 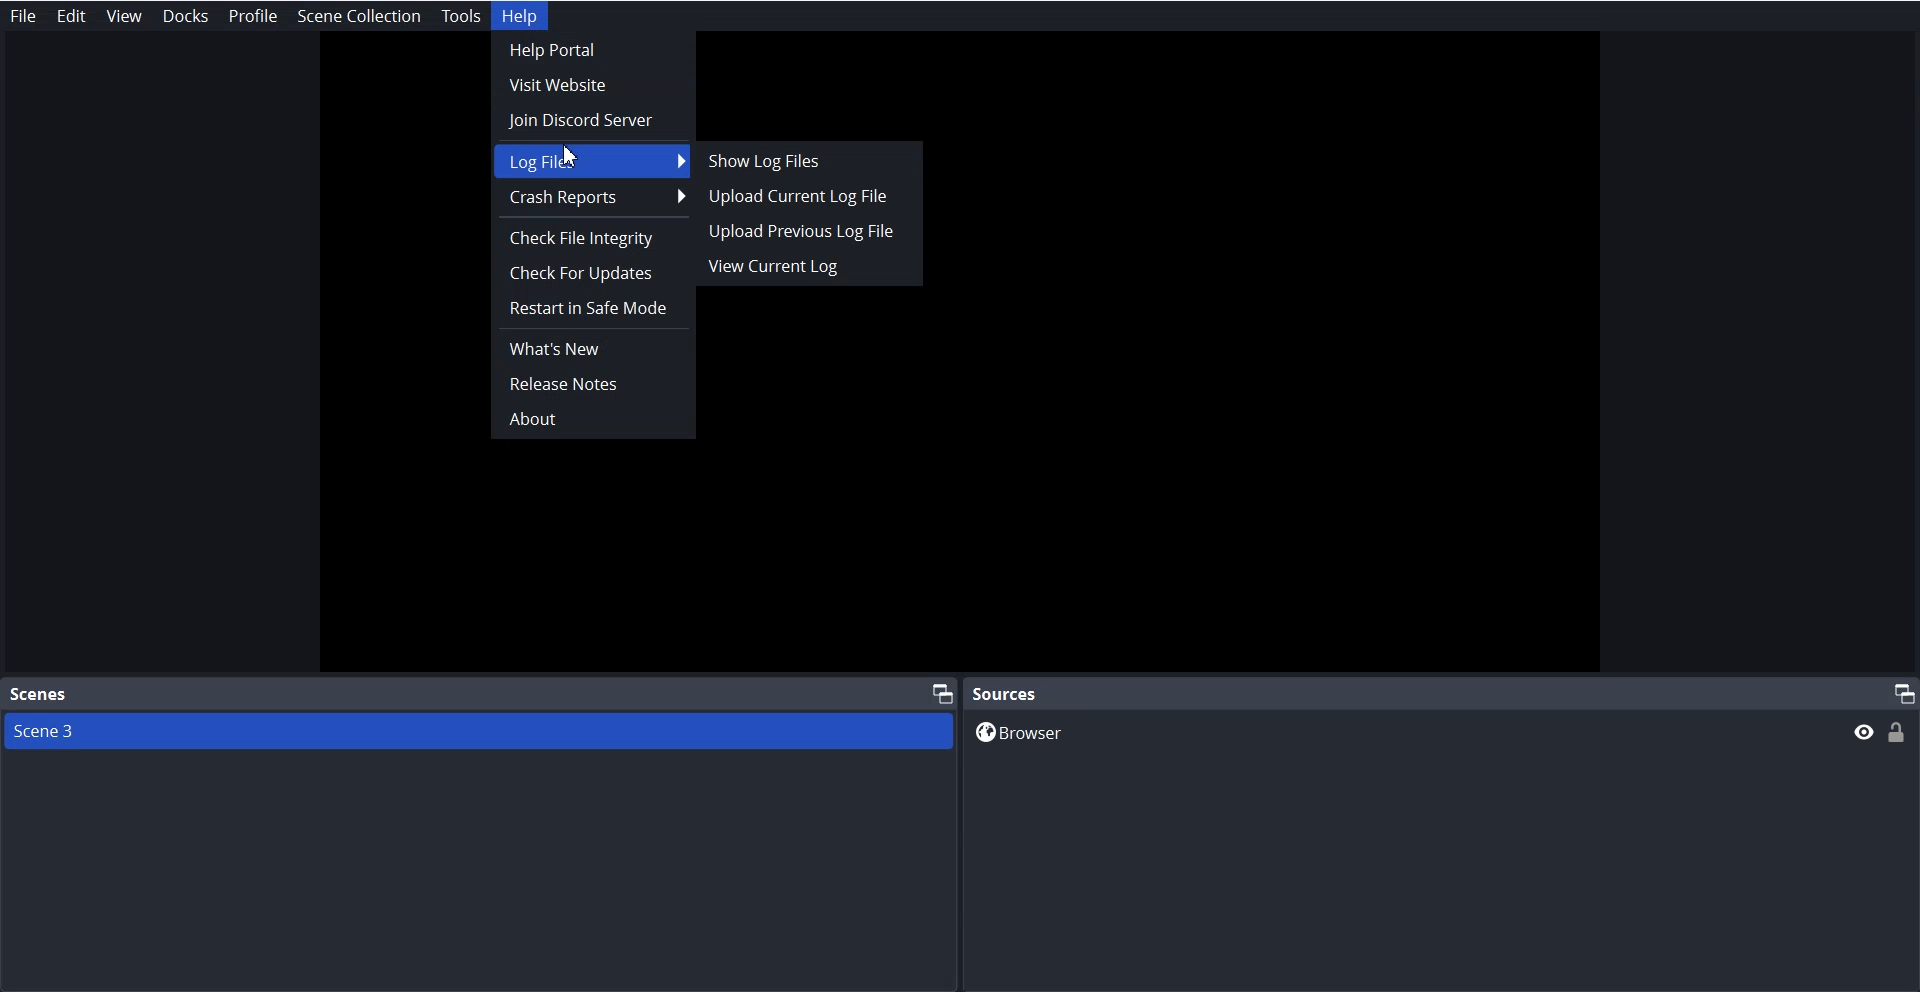 What do you see at coordinates (800, 159) in the screenshot?
I see `Show Log Files` at bounding box center [800, 159].